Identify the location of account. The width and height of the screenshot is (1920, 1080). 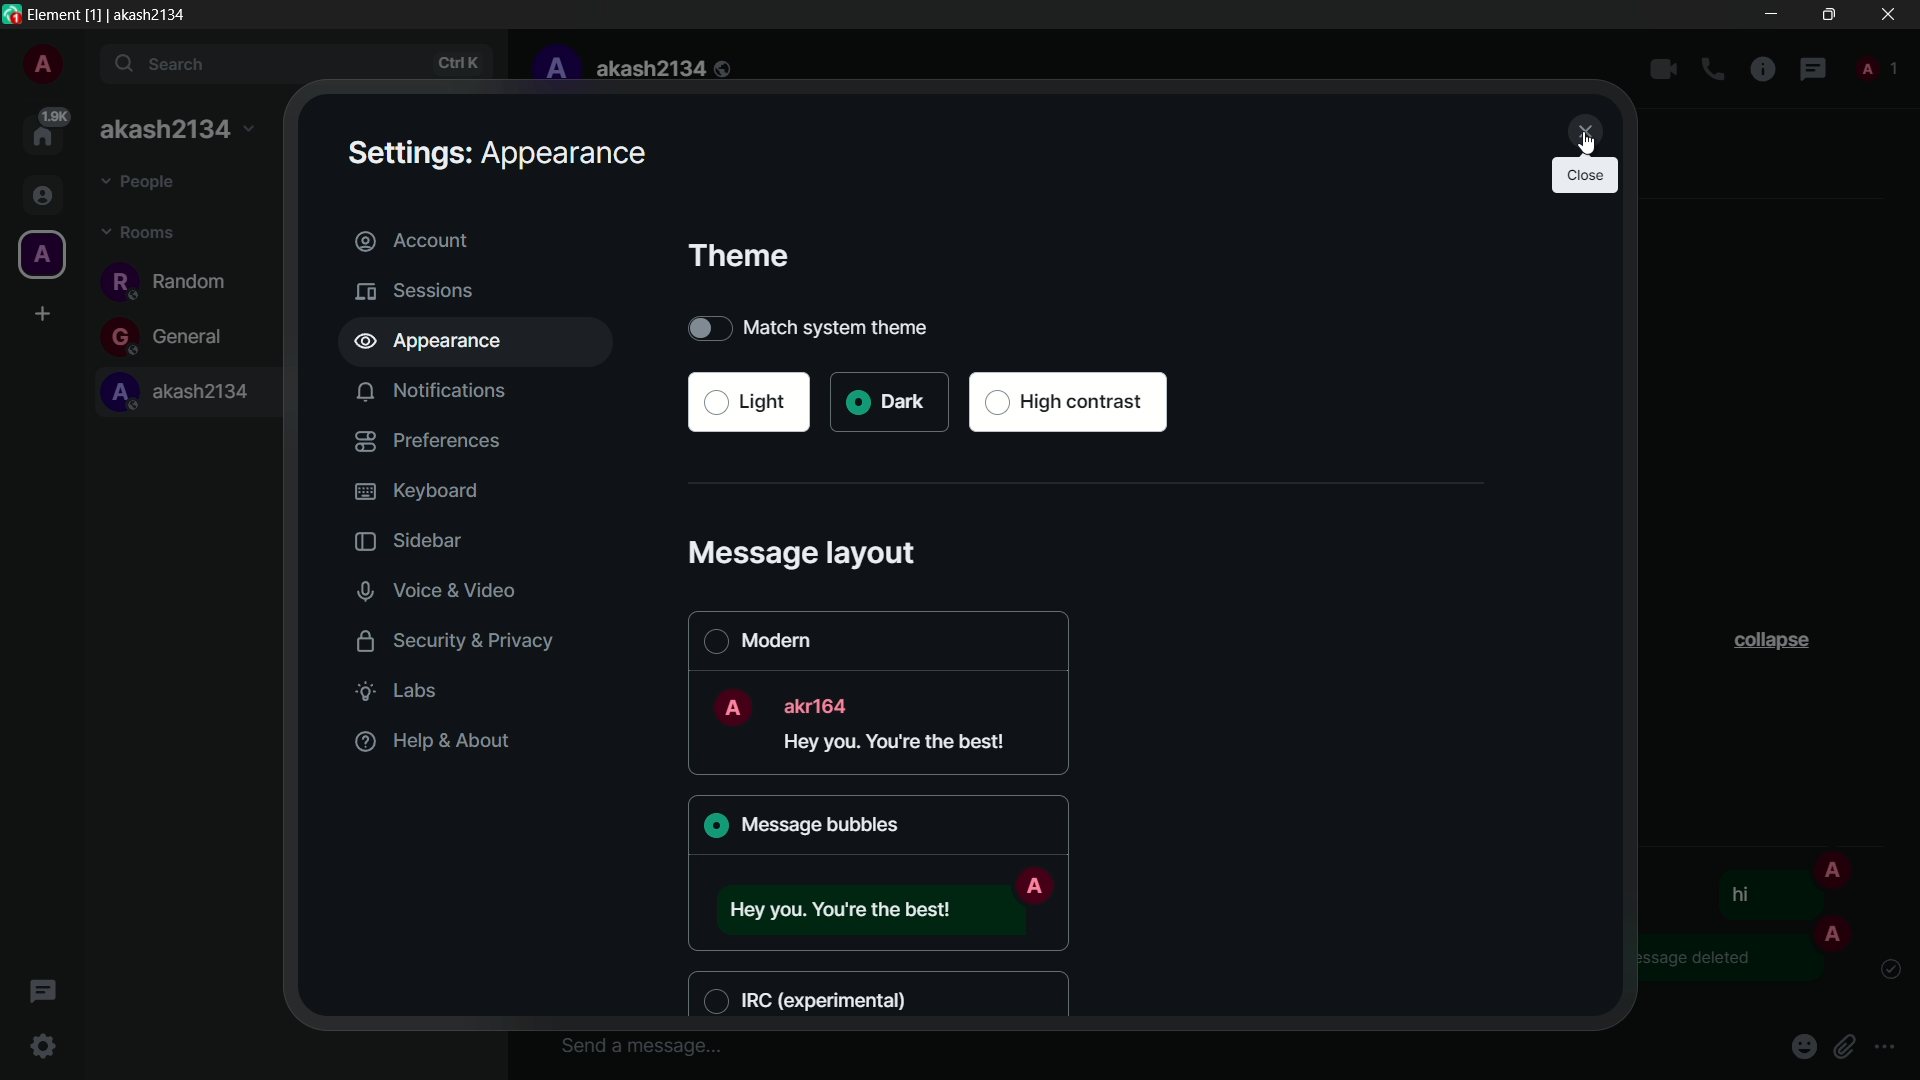
(479, 241).